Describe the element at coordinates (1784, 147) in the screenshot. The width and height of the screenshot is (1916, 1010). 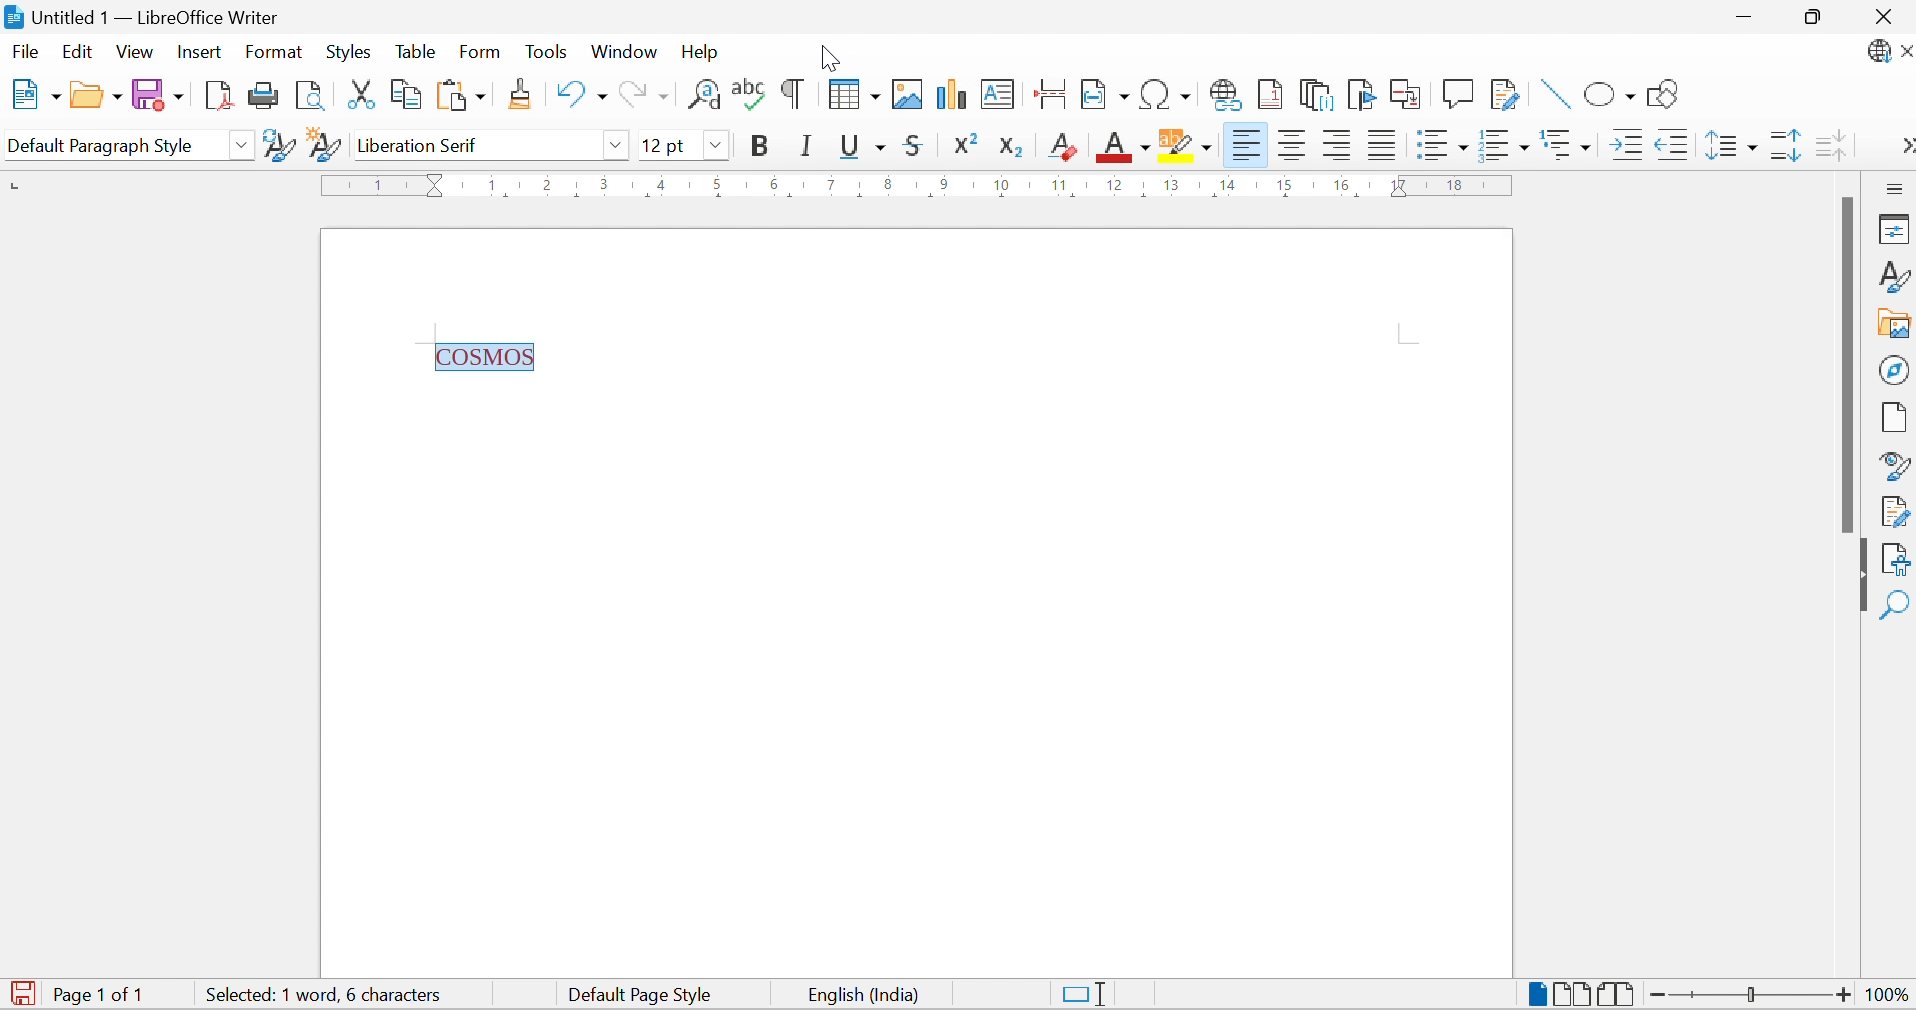
I see `Increase Paragraph Spacing` at that location.